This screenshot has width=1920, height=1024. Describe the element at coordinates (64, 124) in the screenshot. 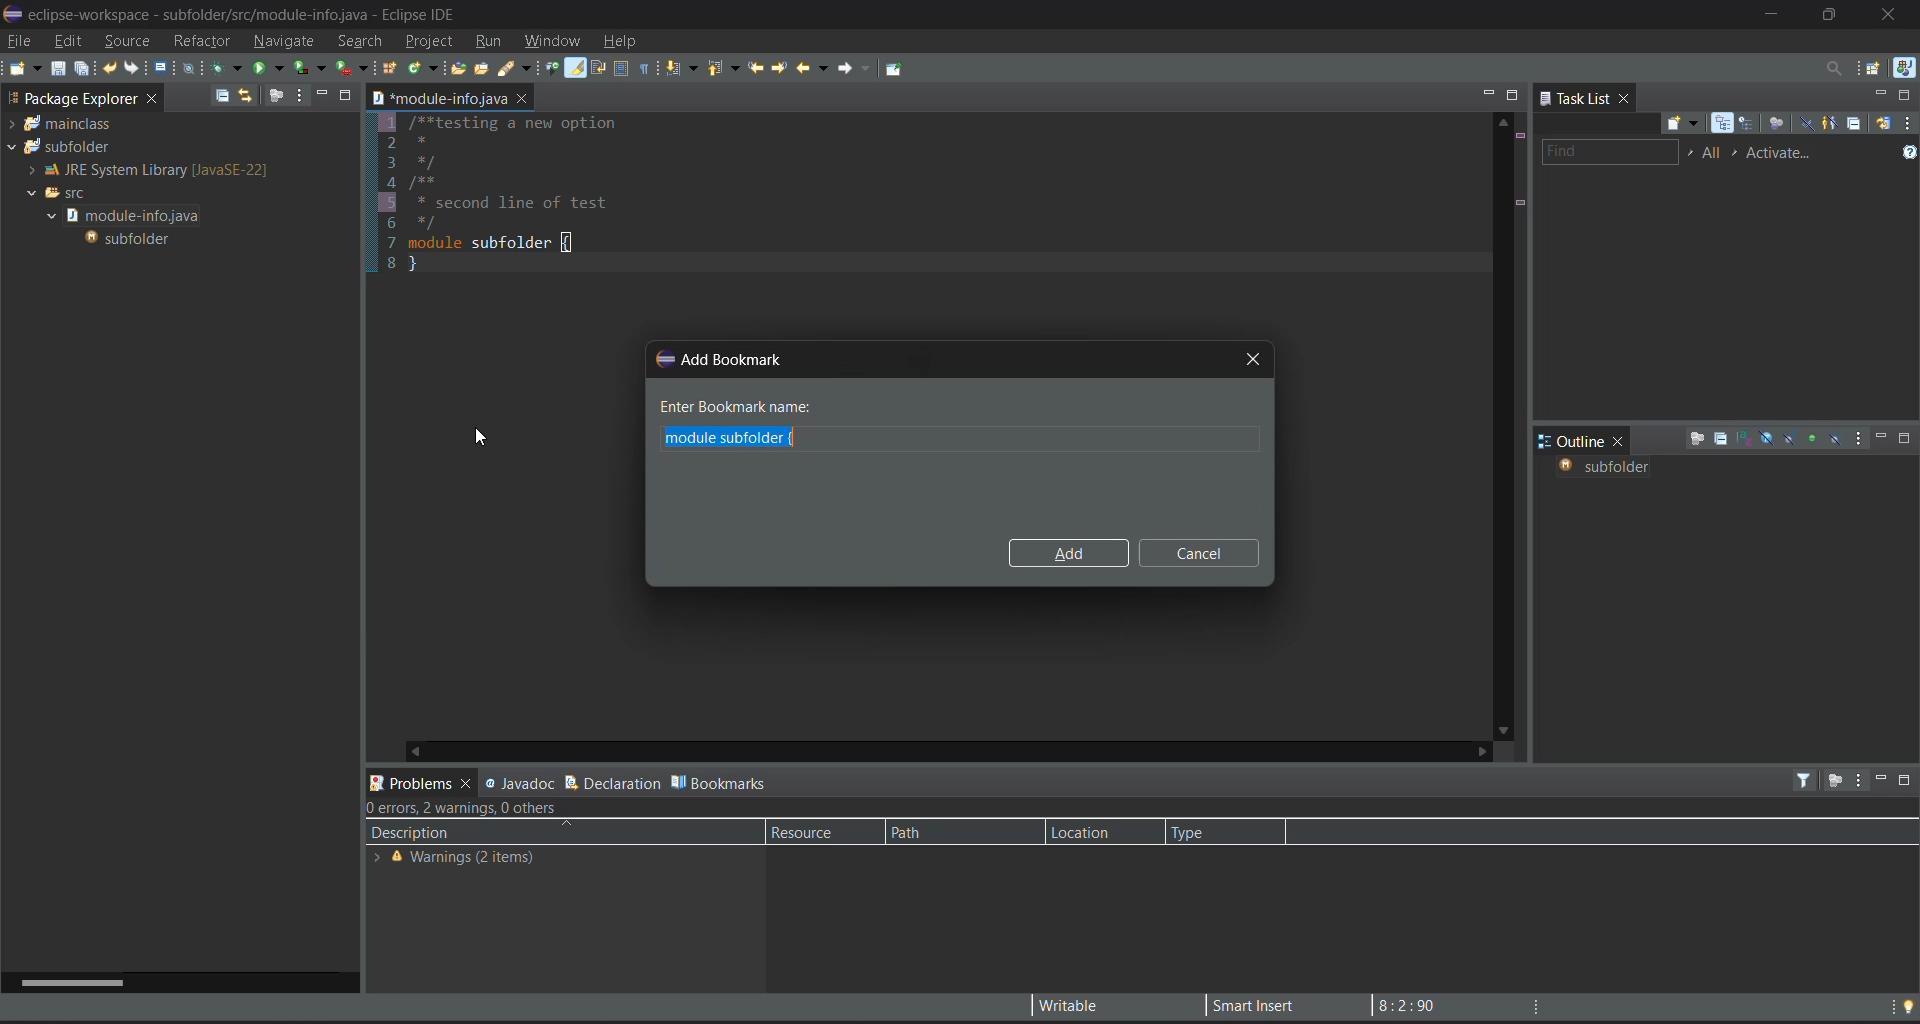

I see `mainclass` at that location.